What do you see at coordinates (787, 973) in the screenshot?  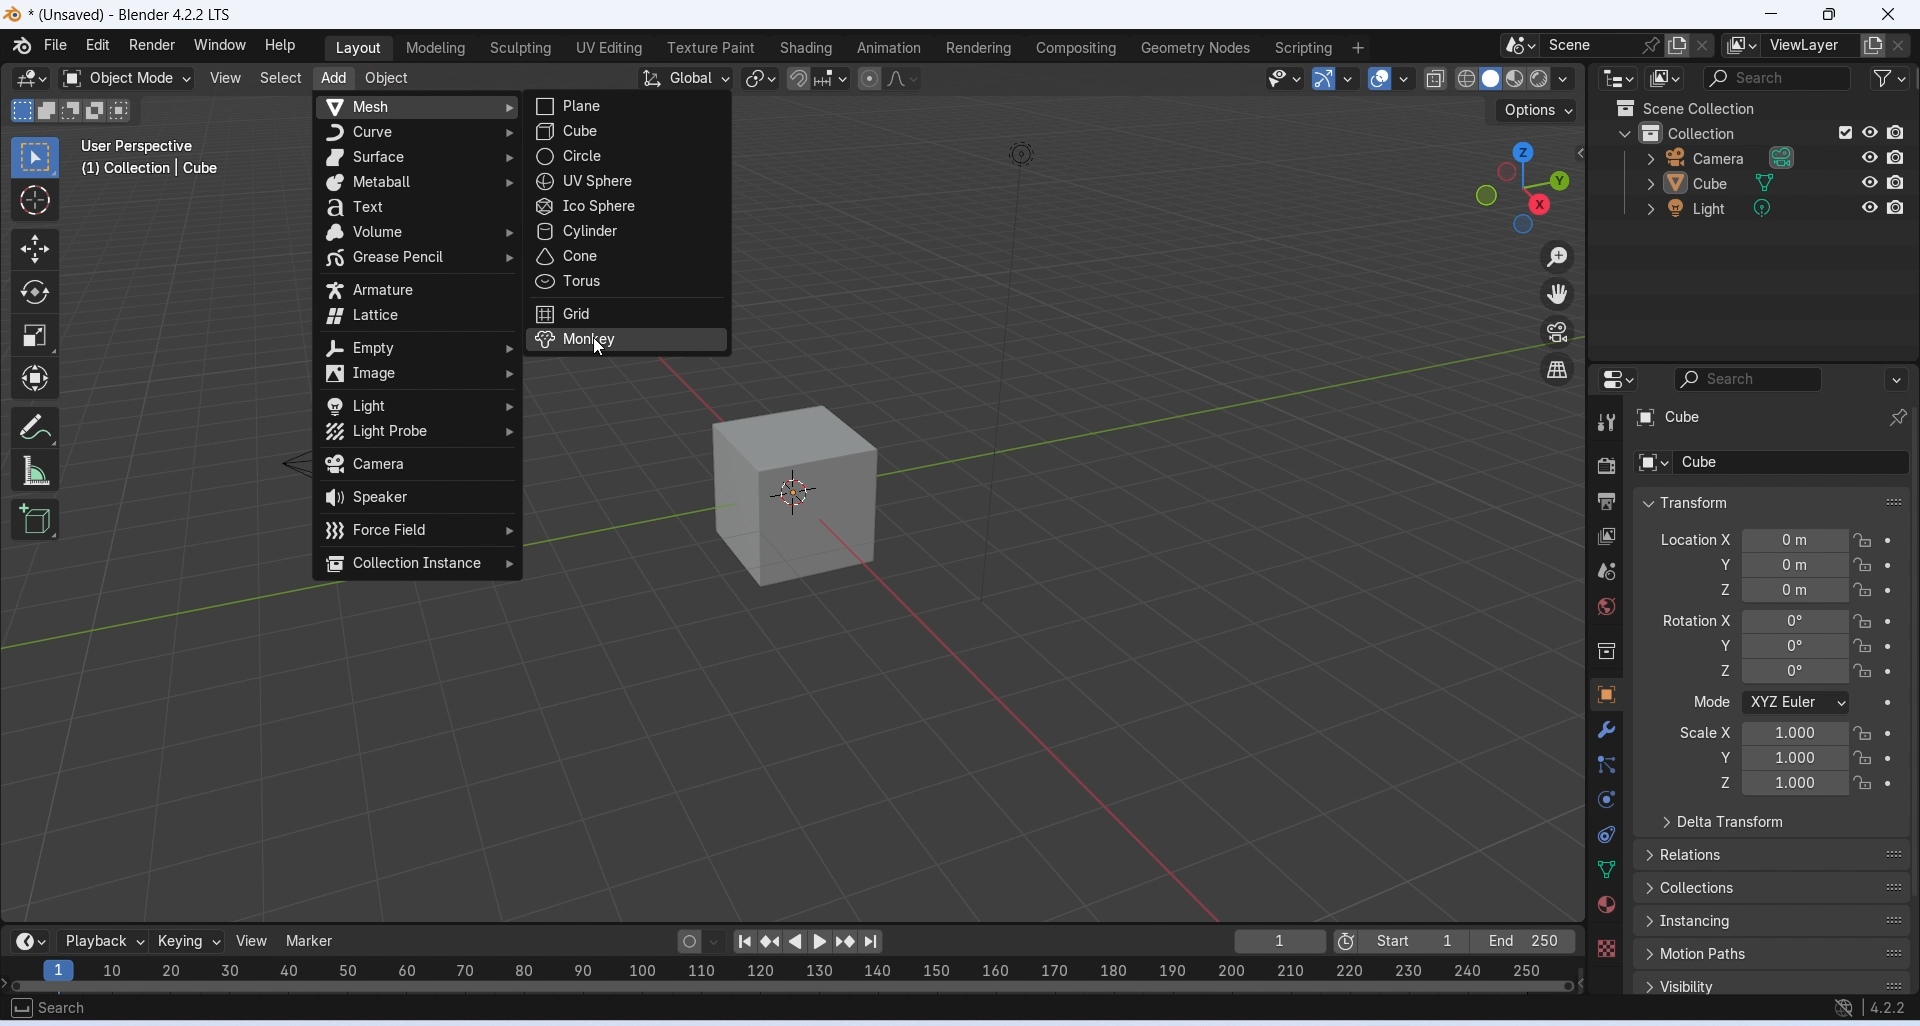 I see `scale` at bounding box center [787, 973].